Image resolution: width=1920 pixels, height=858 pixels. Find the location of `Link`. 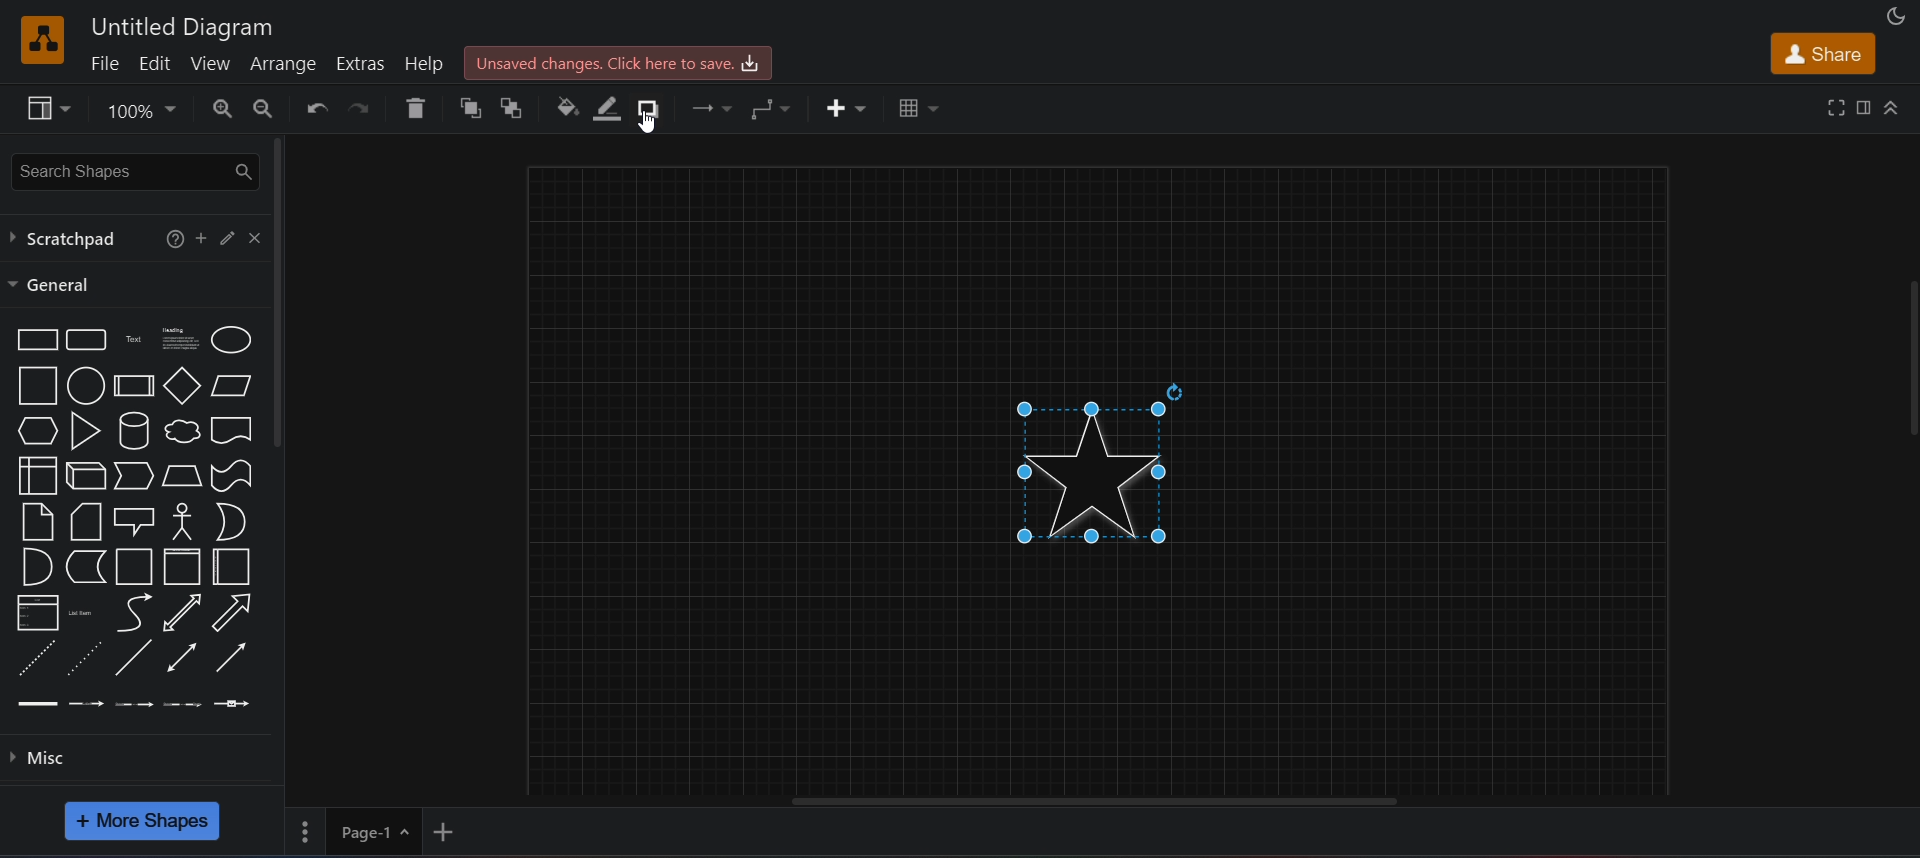

Link is located at coordinates (38, 708).